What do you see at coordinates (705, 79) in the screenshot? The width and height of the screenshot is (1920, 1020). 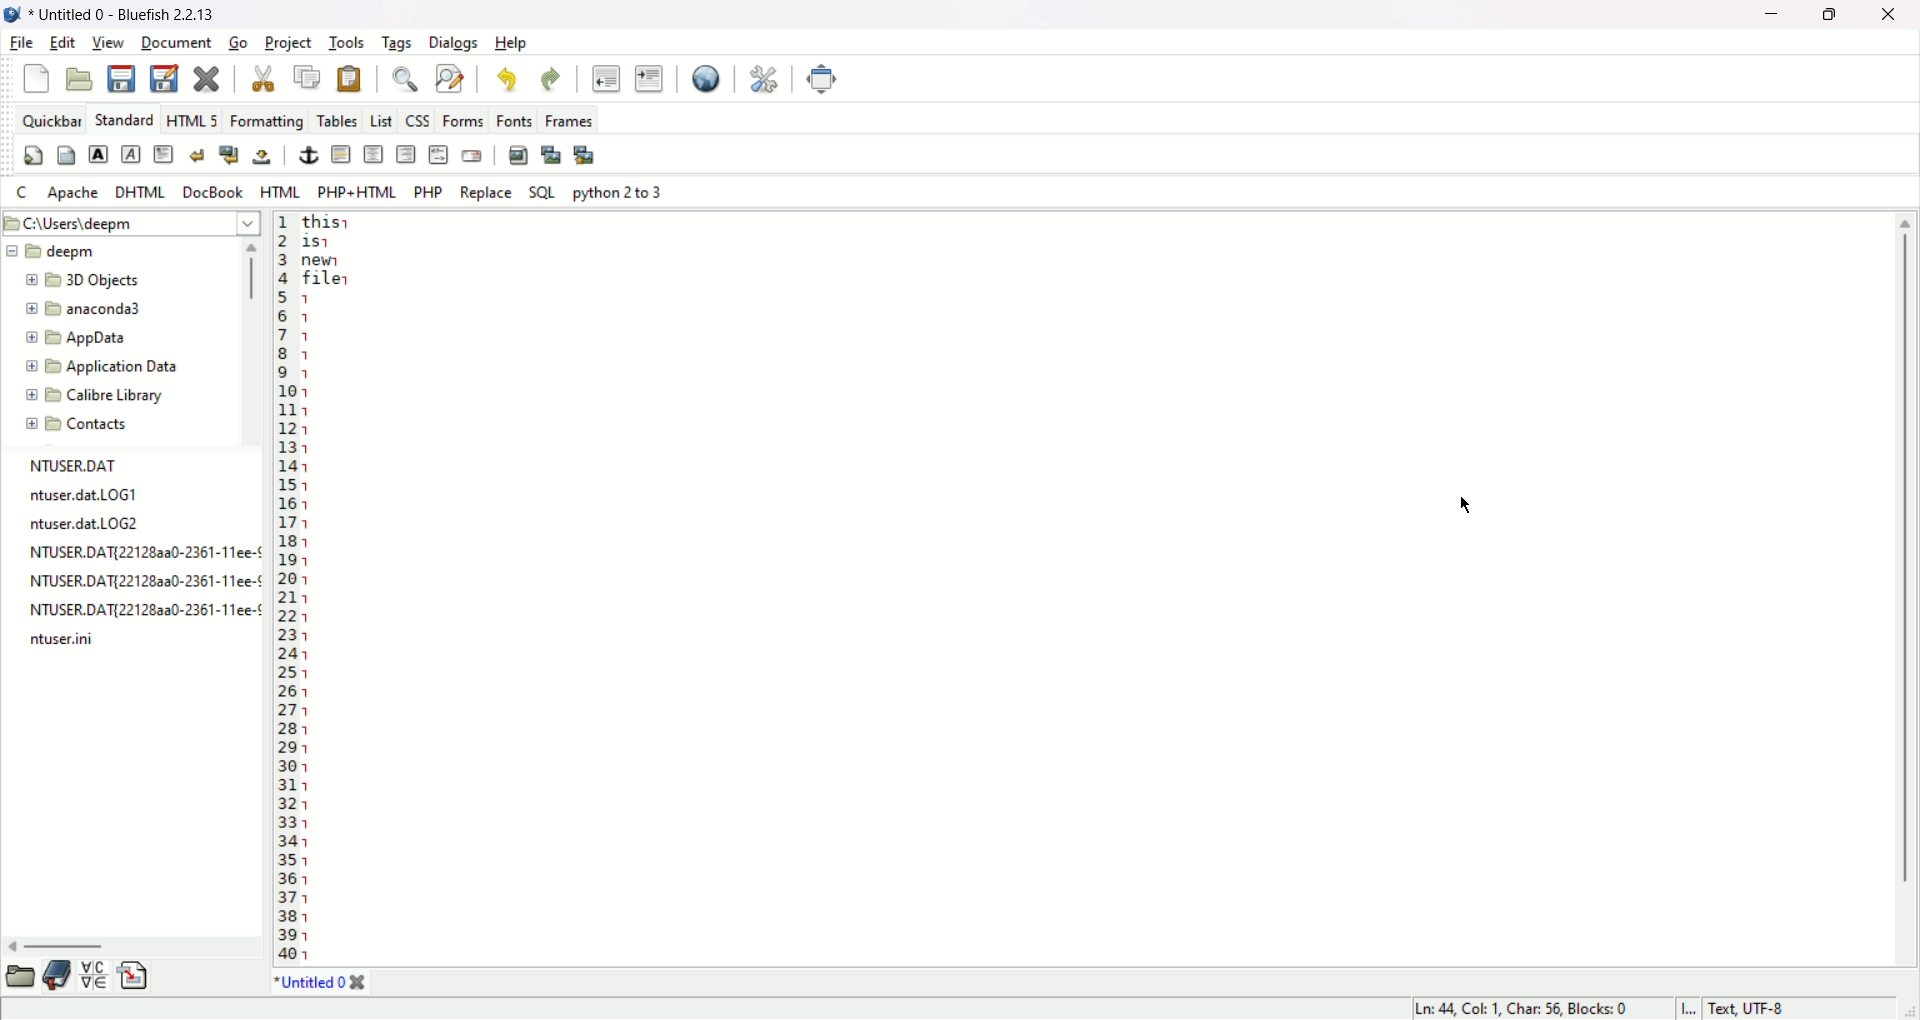 I see `view in browser` at bounding box center [705, 79].